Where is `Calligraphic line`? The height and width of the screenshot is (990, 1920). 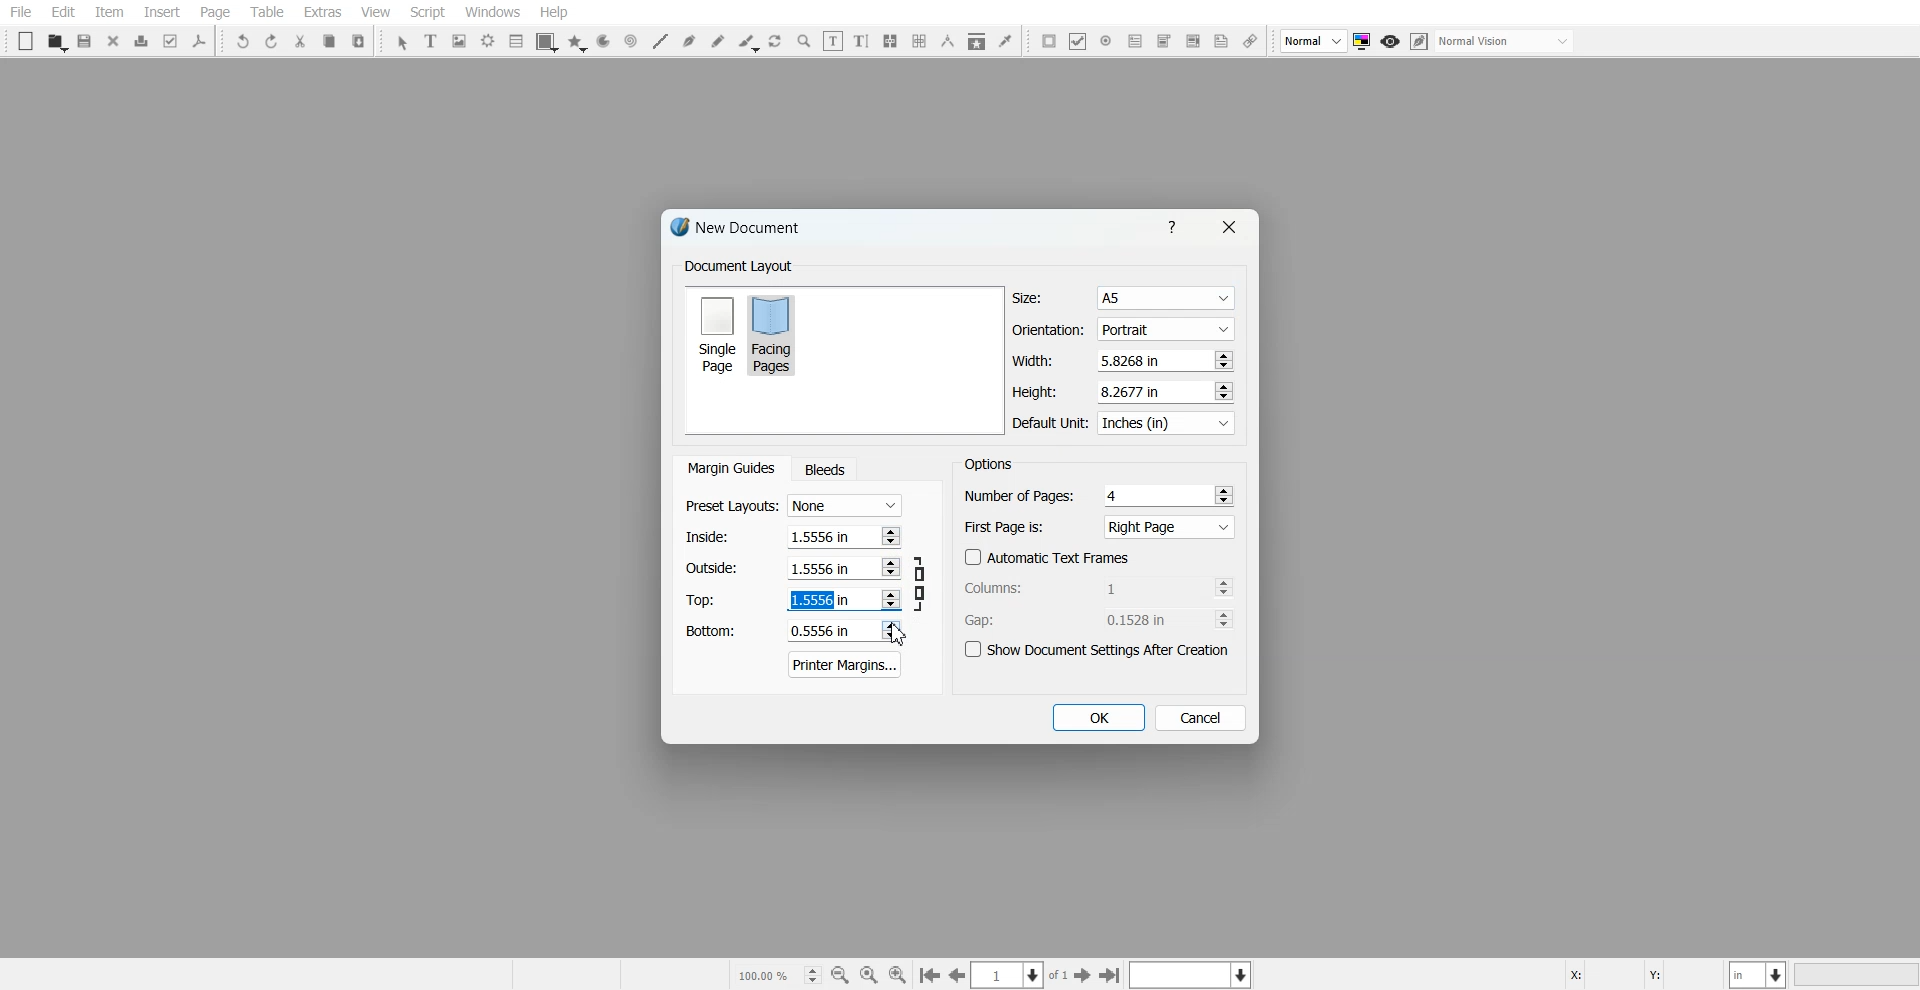 Calligraphic line is located at coordinates (748, 43).